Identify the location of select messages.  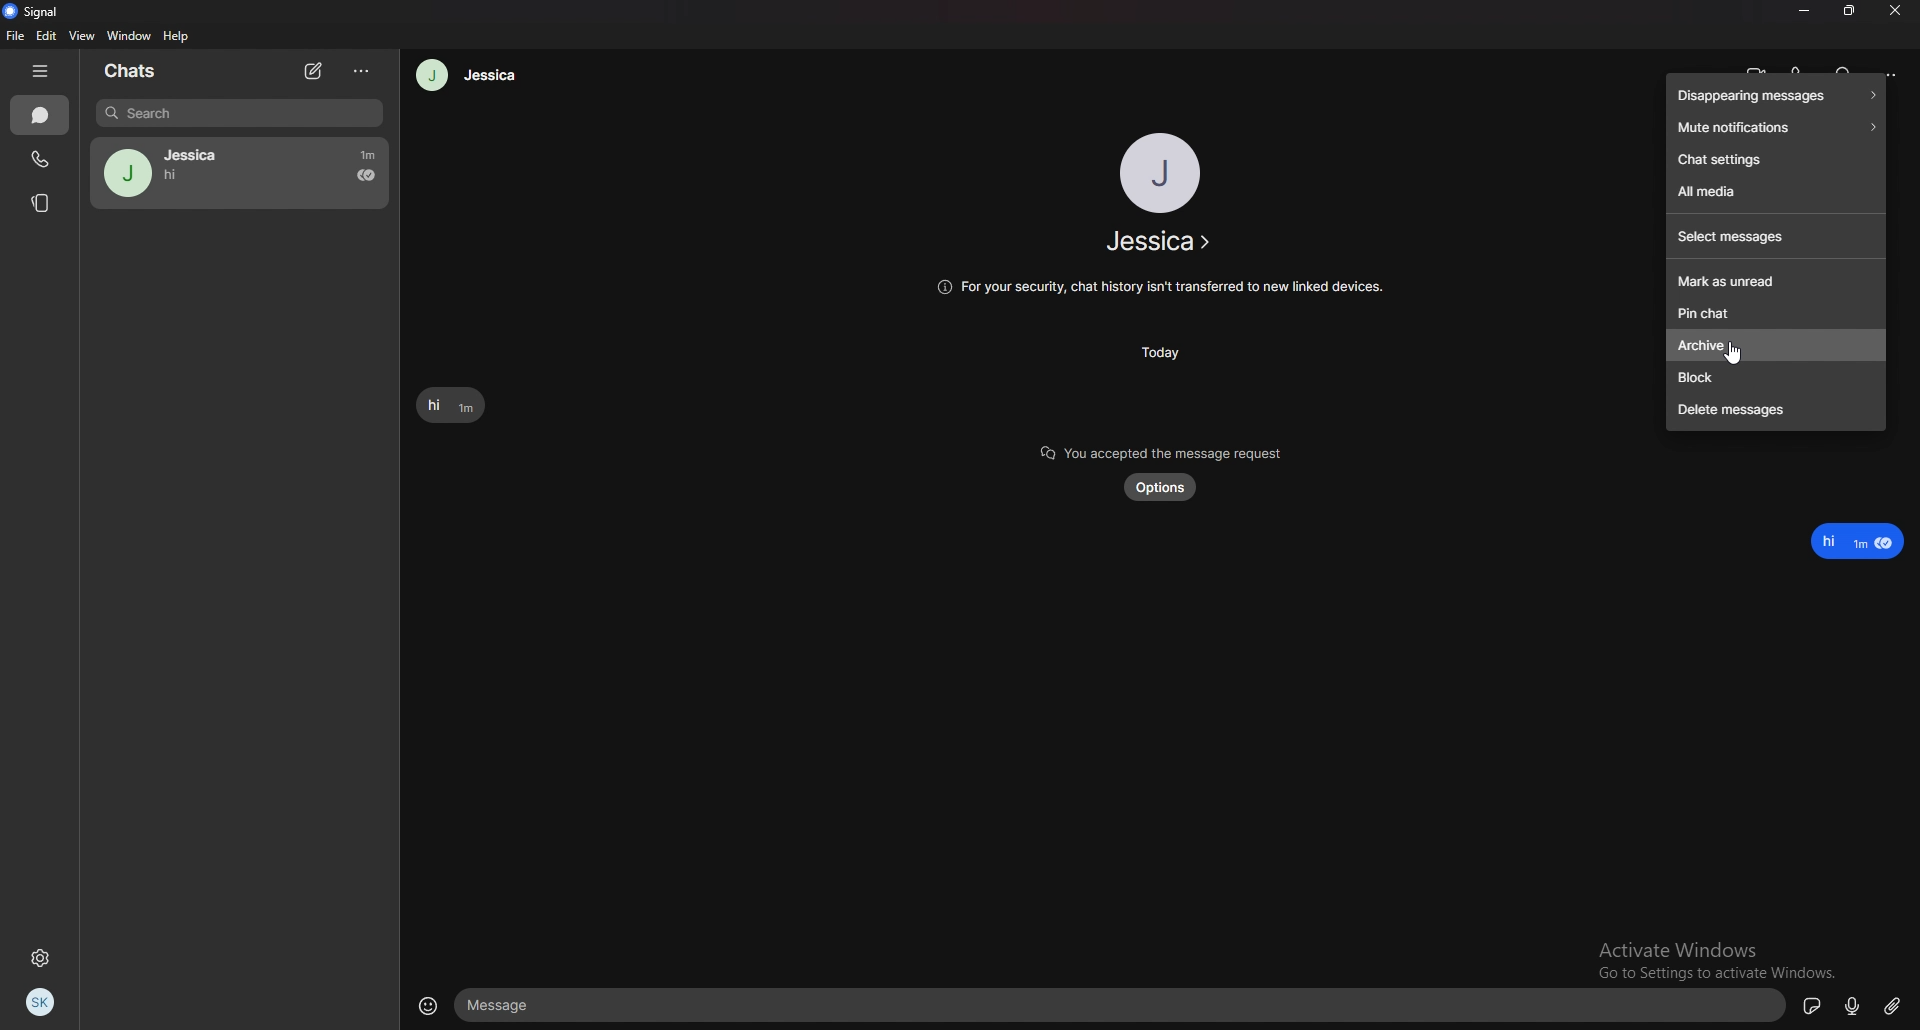
(1774, 237).